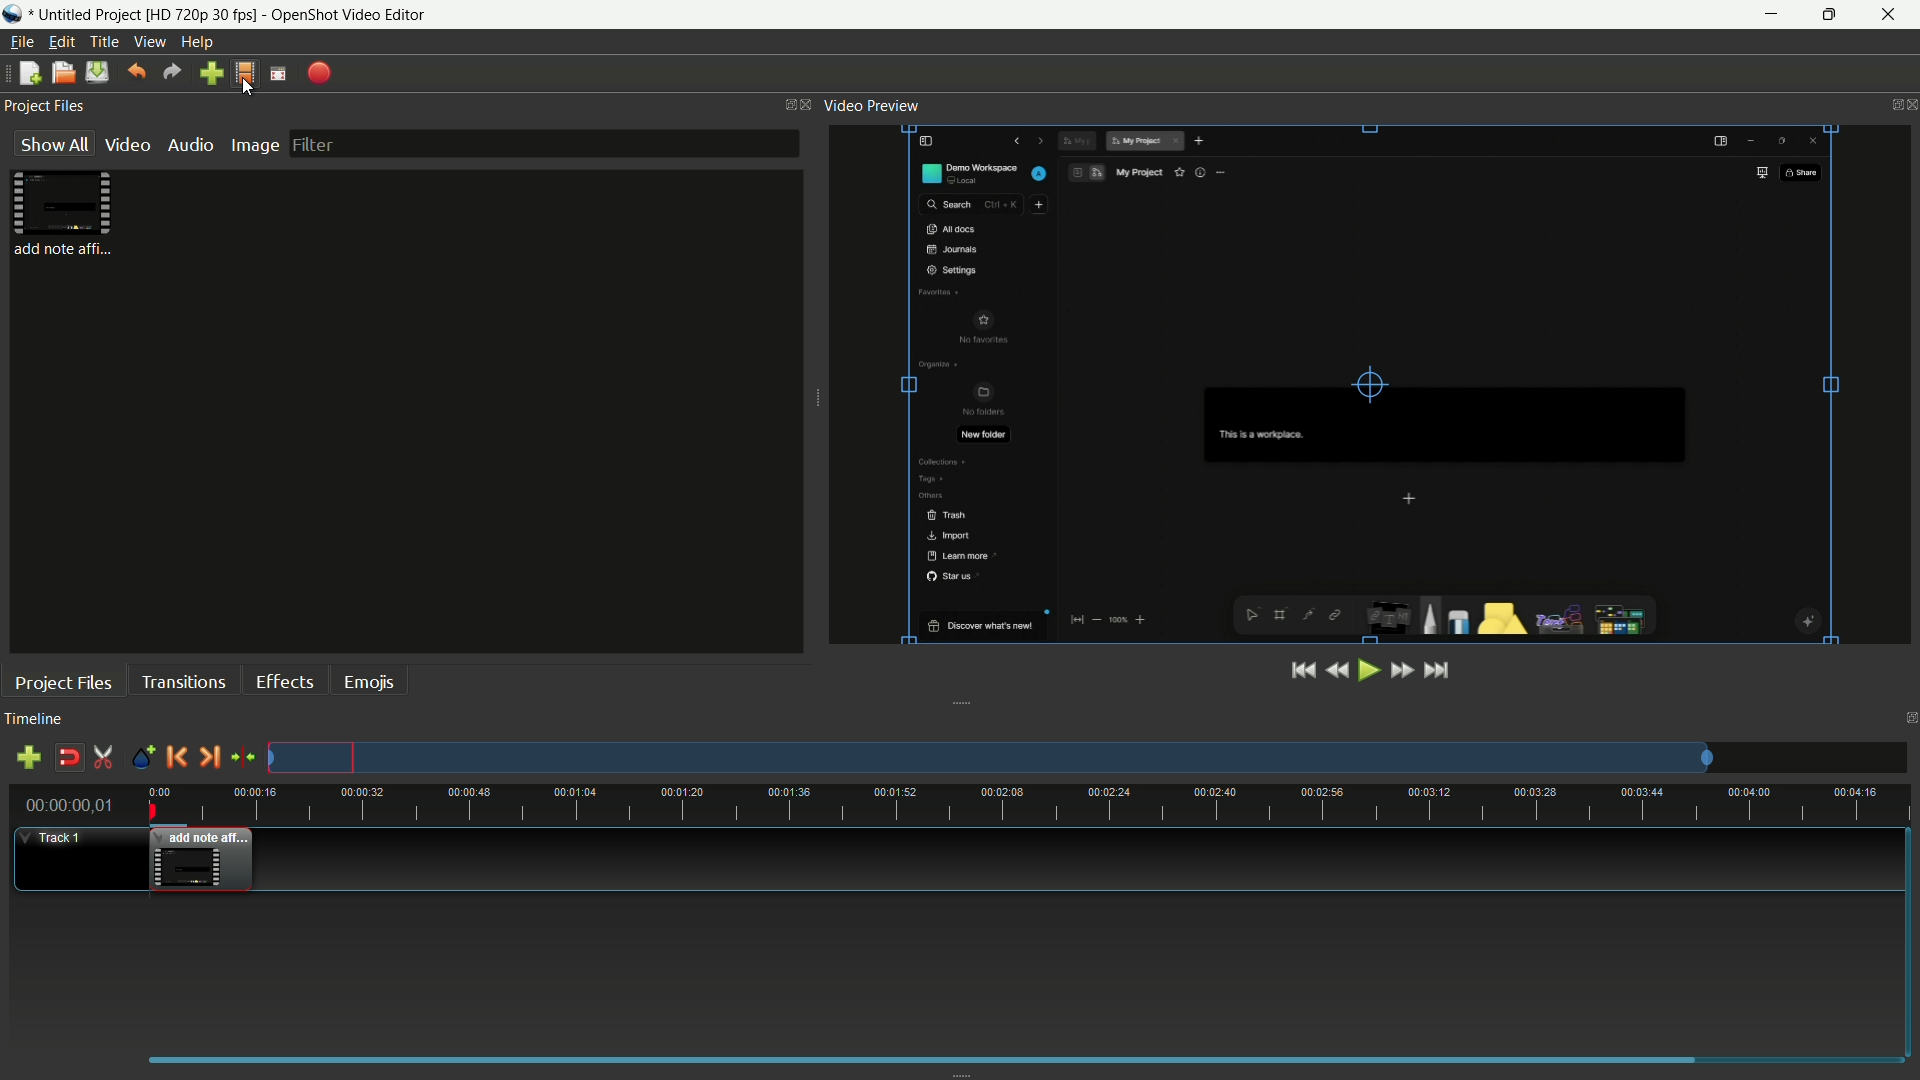 The width and height of the screenshot is (1920, 1080). Describe the element at coordinates (808, 103) in the screenshot. I see `close project files` at that location.